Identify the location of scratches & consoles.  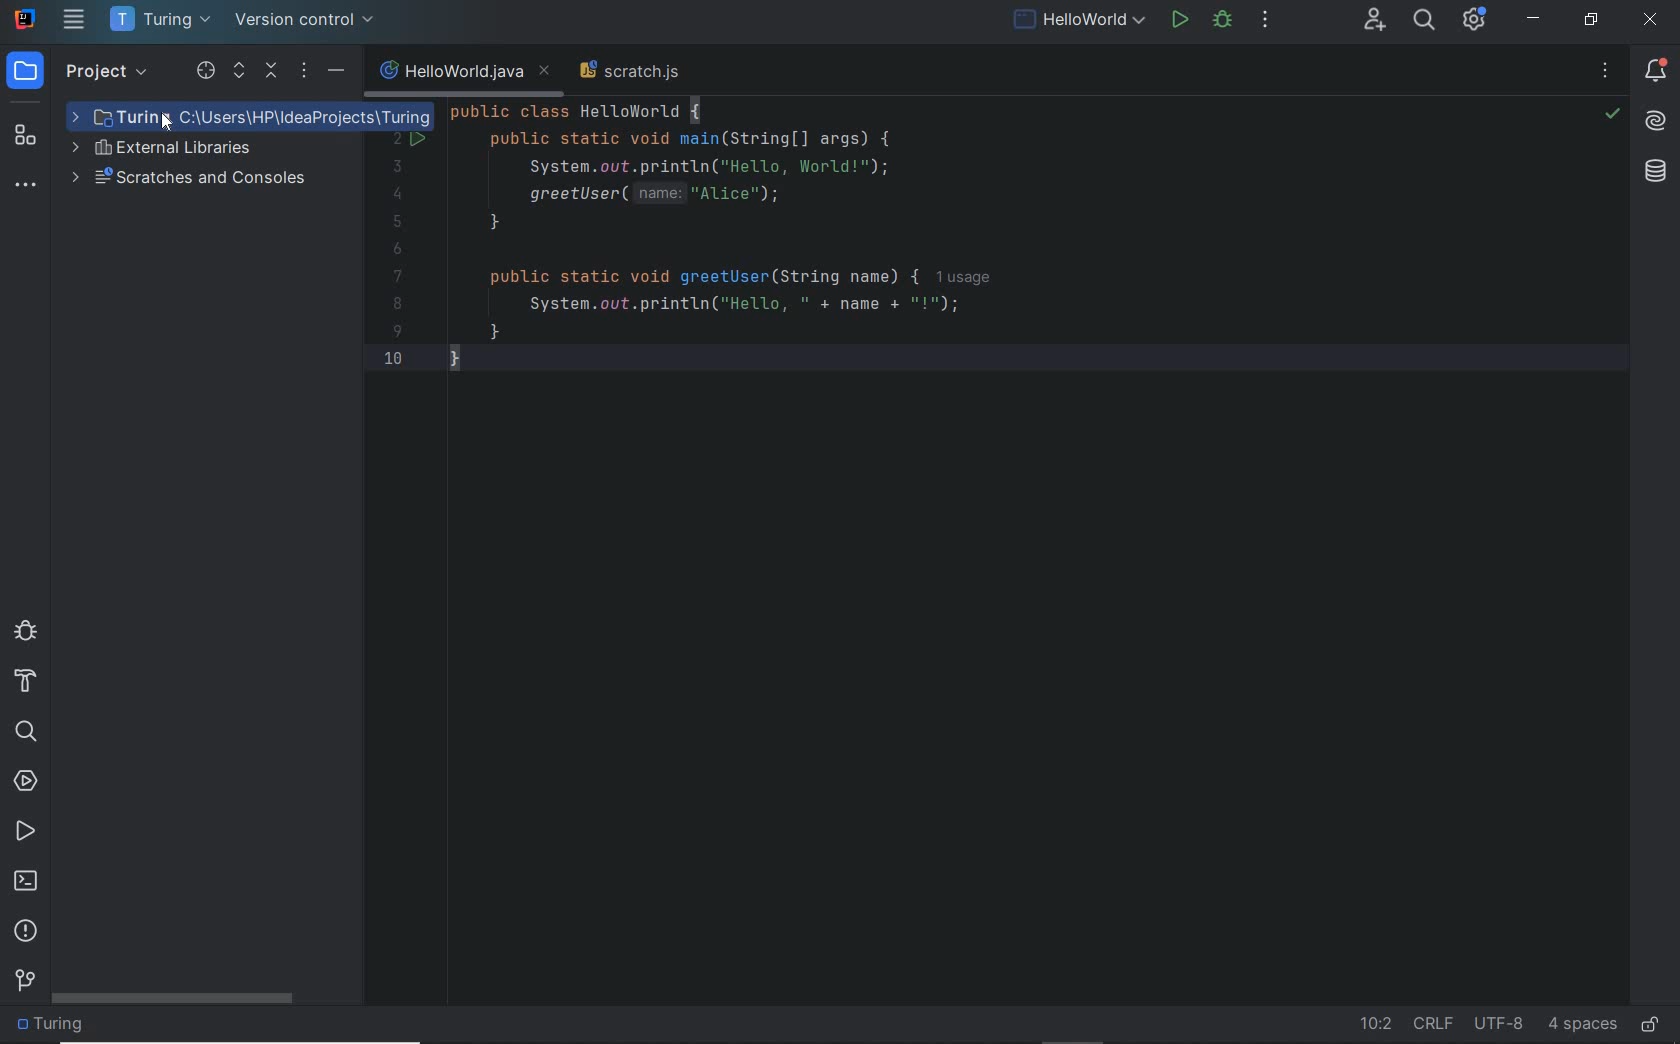
(199, 179).